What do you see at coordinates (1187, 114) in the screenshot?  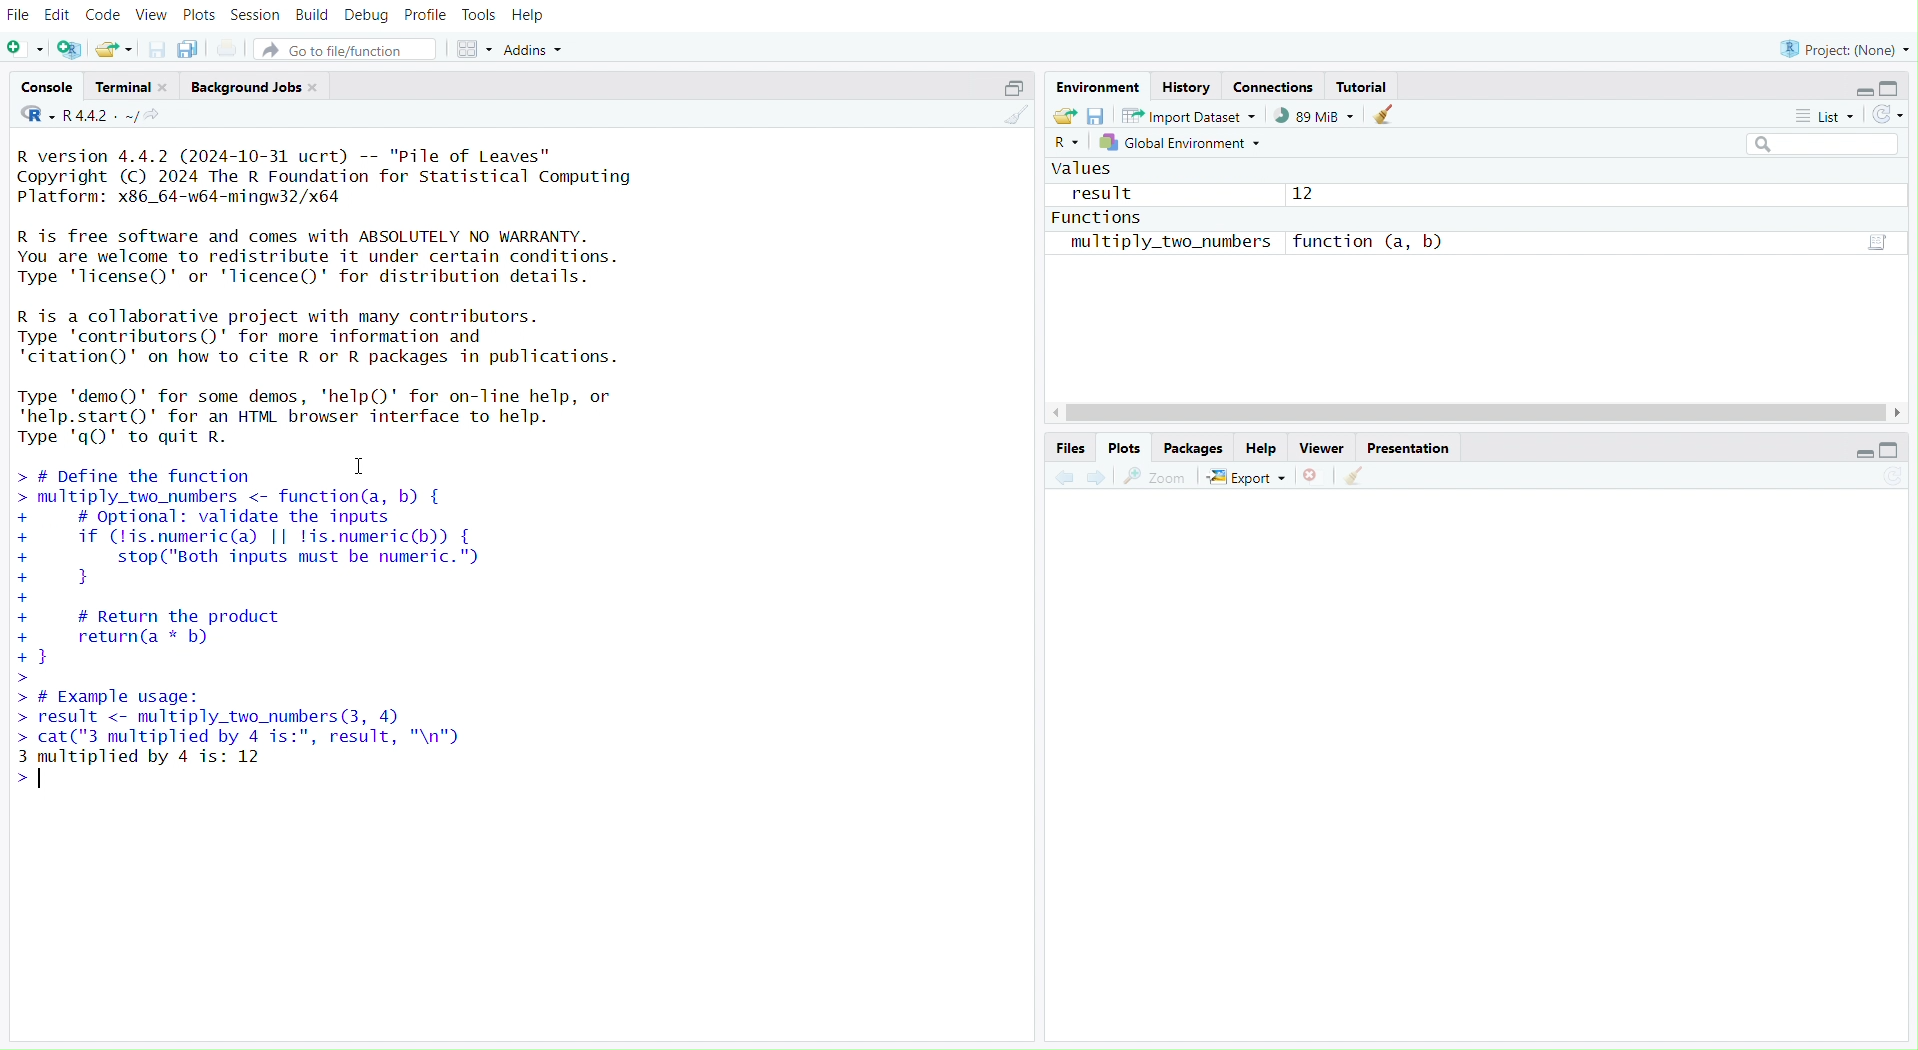 I see `Import Dataset` at bounding box center [1187, 114].